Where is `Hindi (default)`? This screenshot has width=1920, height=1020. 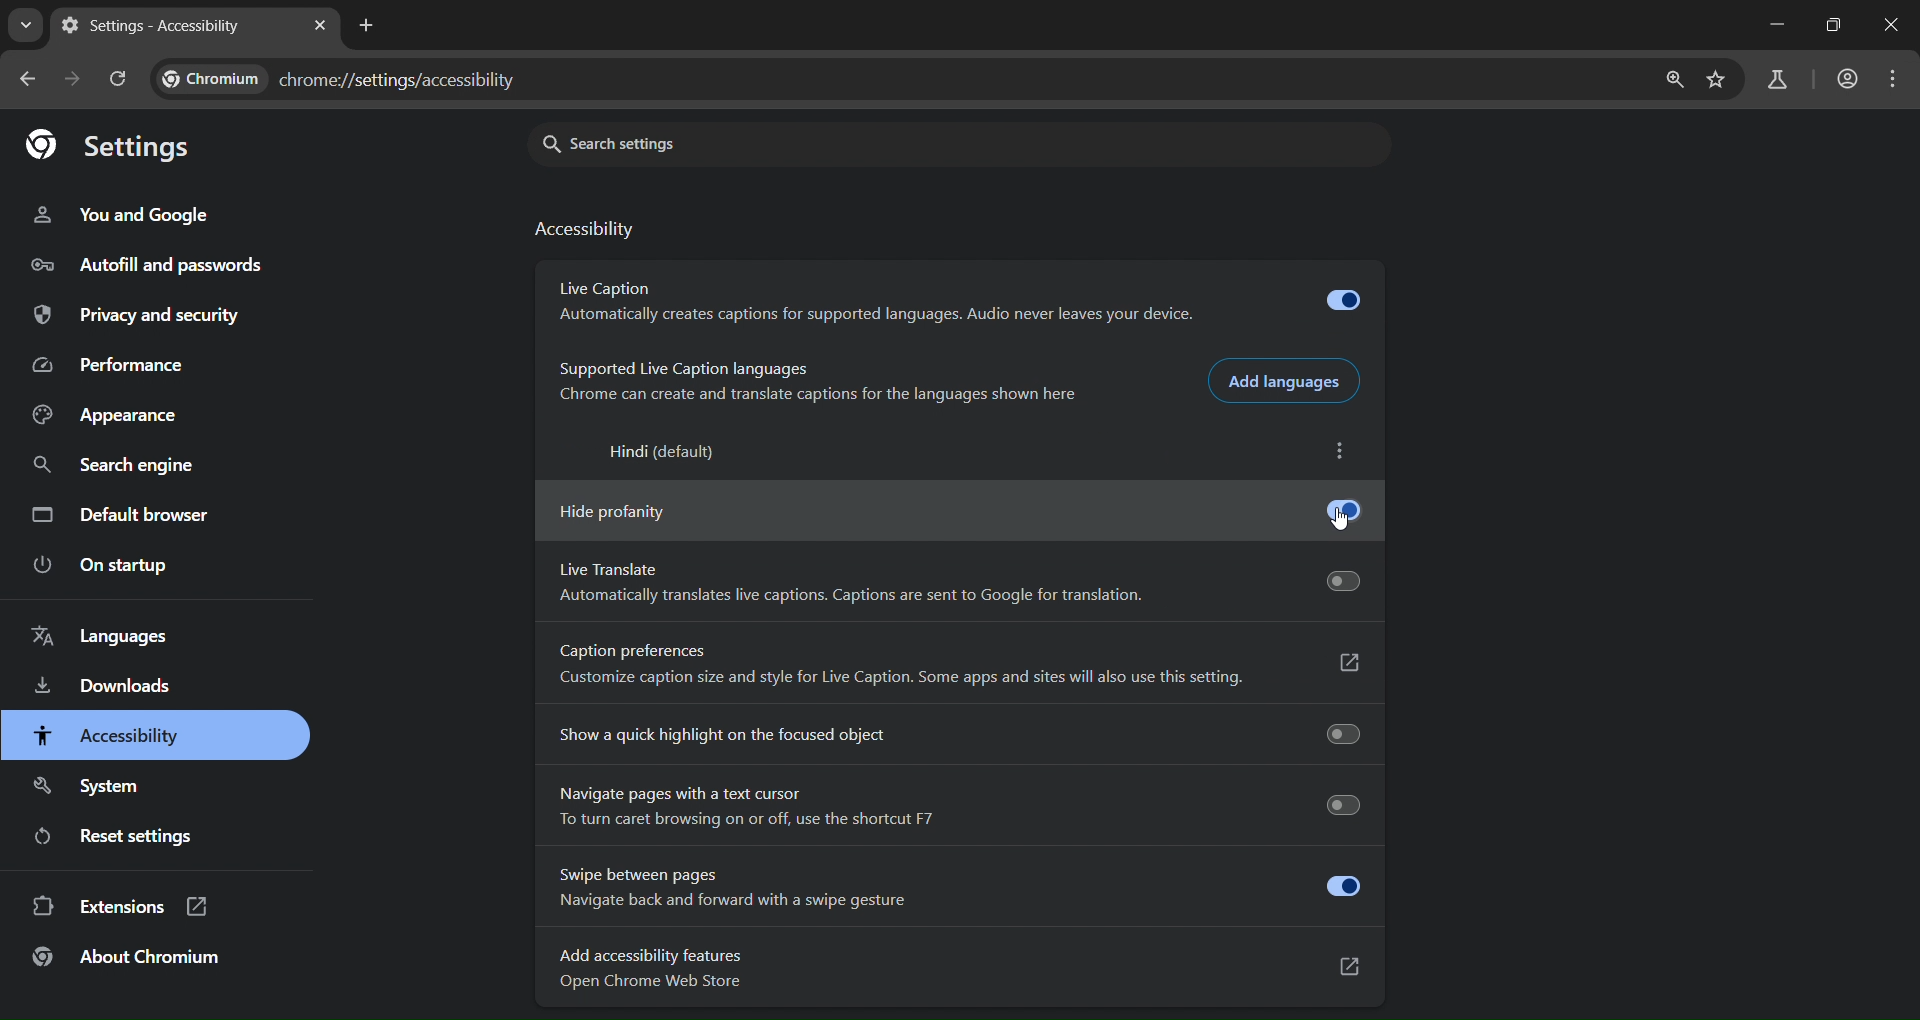
Hindi (default) is located at coordinates (656, 453).